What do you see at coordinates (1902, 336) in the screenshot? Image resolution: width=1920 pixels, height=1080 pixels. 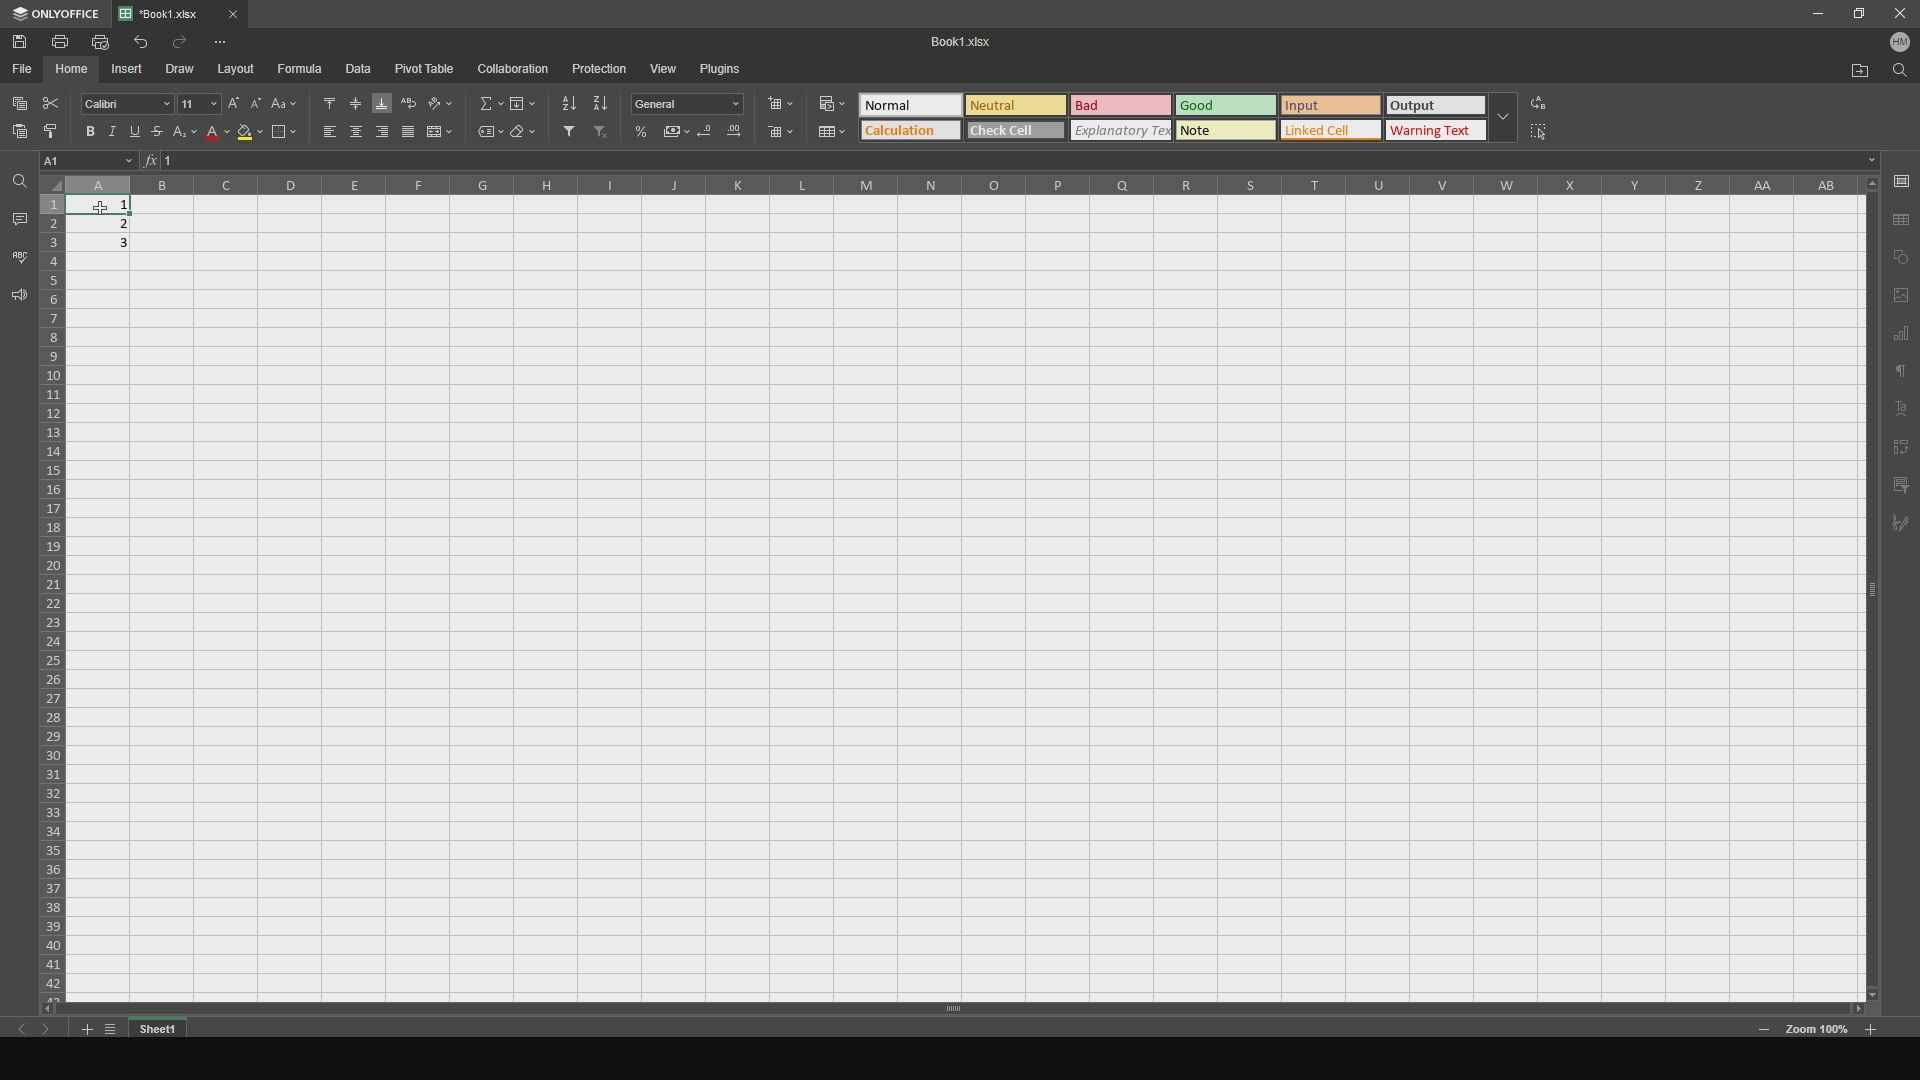 I see `chart` at bounding box center [1902, 336].